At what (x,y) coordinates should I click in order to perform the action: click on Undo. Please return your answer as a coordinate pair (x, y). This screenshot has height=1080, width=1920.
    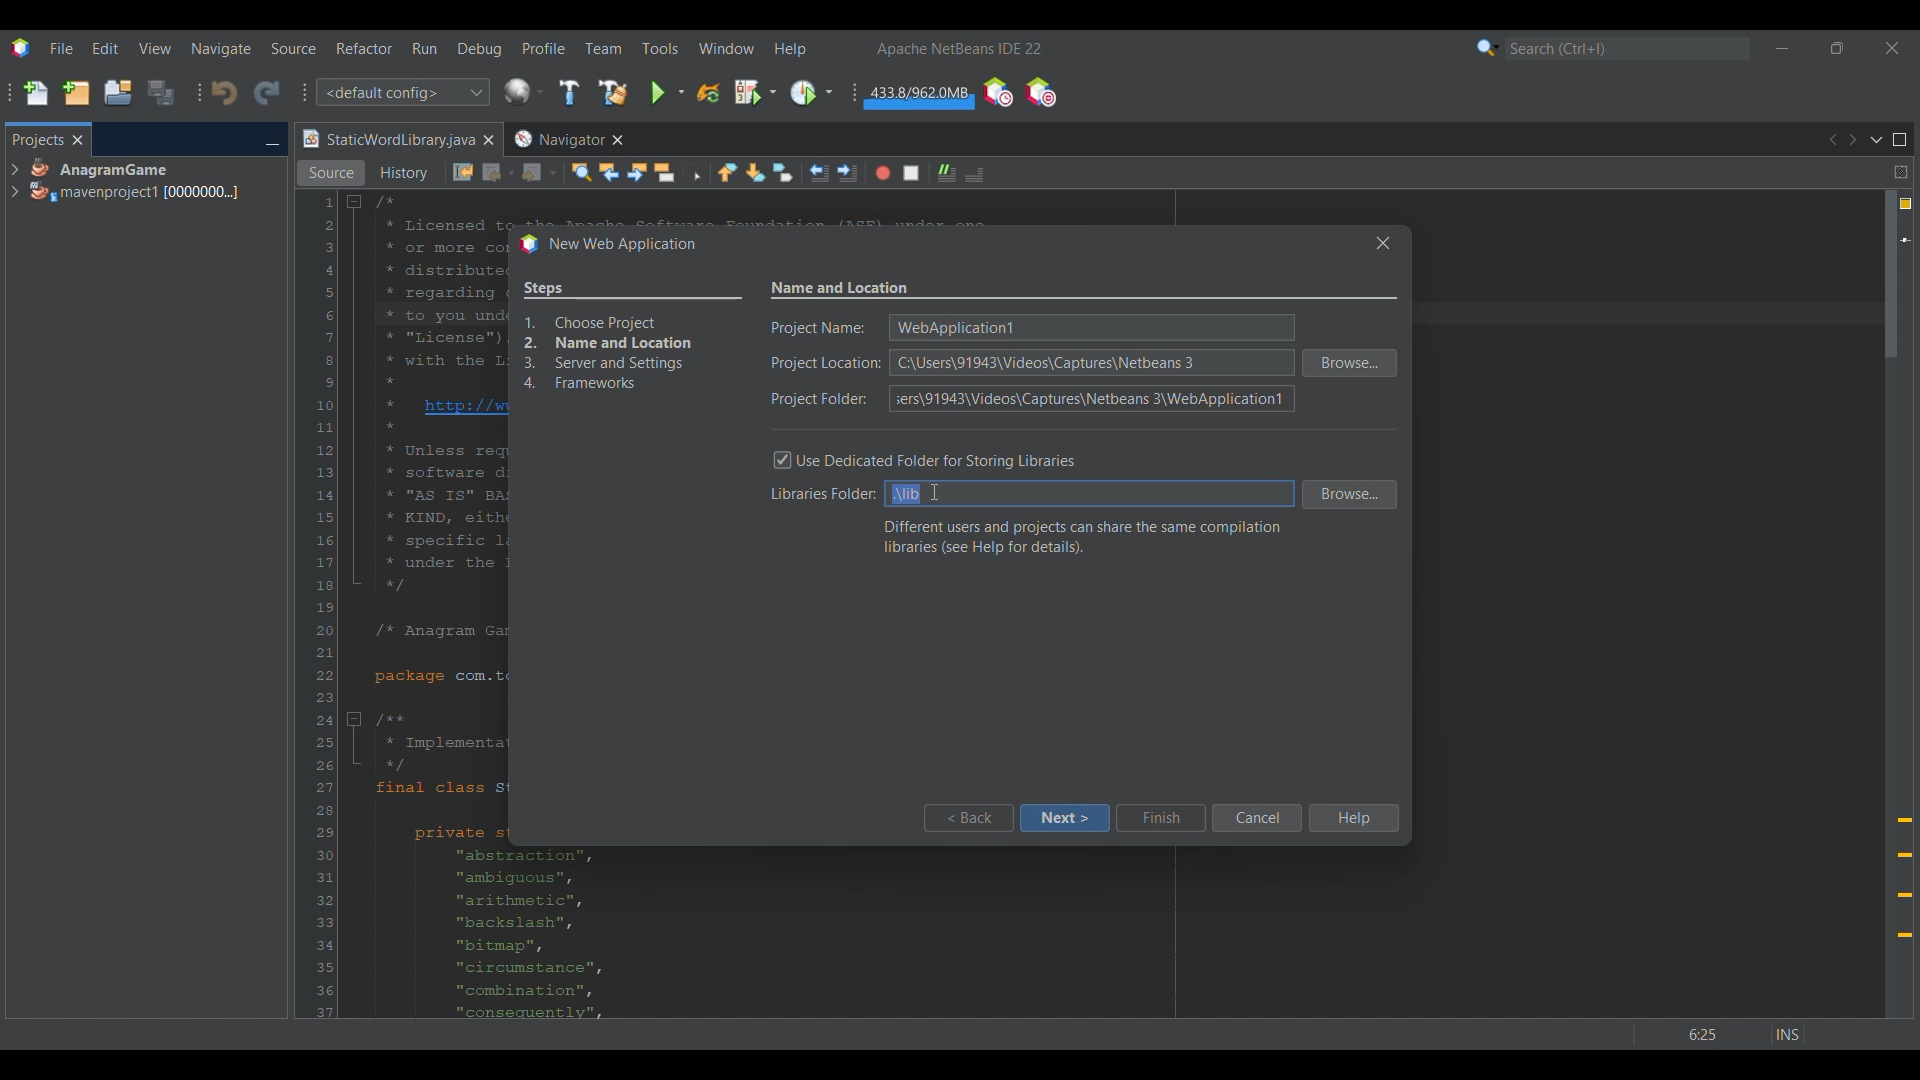
    Looking at the image, I should click on (224, 93).